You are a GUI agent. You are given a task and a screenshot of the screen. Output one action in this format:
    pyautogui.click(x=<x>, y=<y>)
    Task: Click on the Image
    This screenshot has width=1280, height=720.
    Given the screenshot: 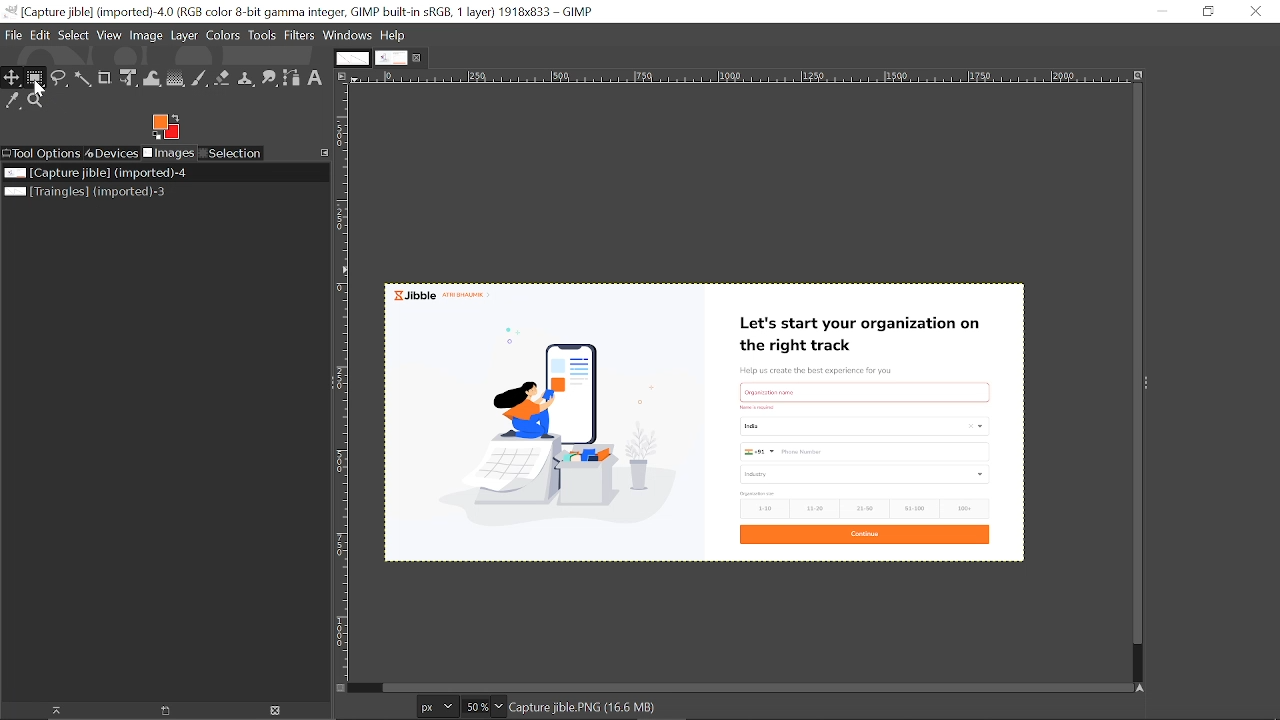 What is the action you would take?
    pyautogui.click(x=147, y=36)
    